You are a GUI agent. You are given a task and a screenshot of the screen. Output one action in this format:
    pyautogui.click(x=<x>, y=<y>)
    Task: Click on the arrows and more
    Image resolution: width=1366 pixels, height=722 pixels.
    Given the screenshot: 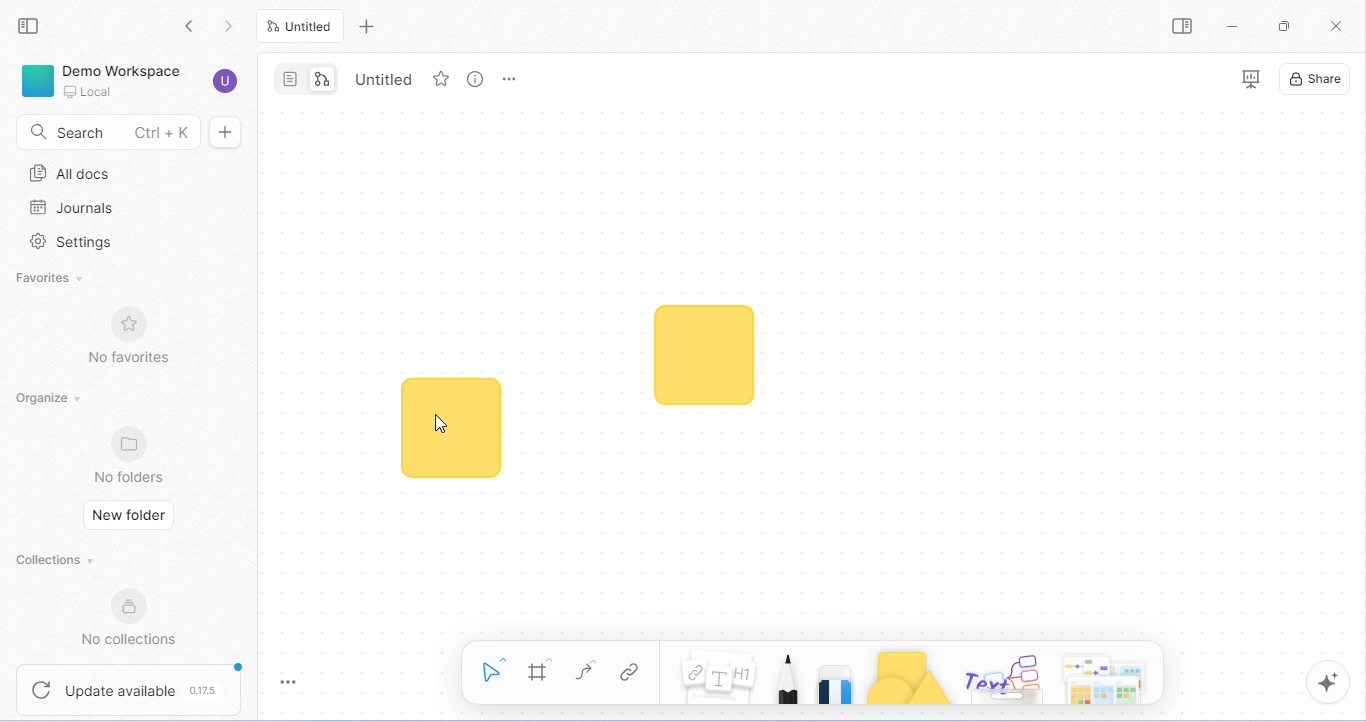 What is the action you would take?
    pyautogui.click(x=1105, y=677)
    